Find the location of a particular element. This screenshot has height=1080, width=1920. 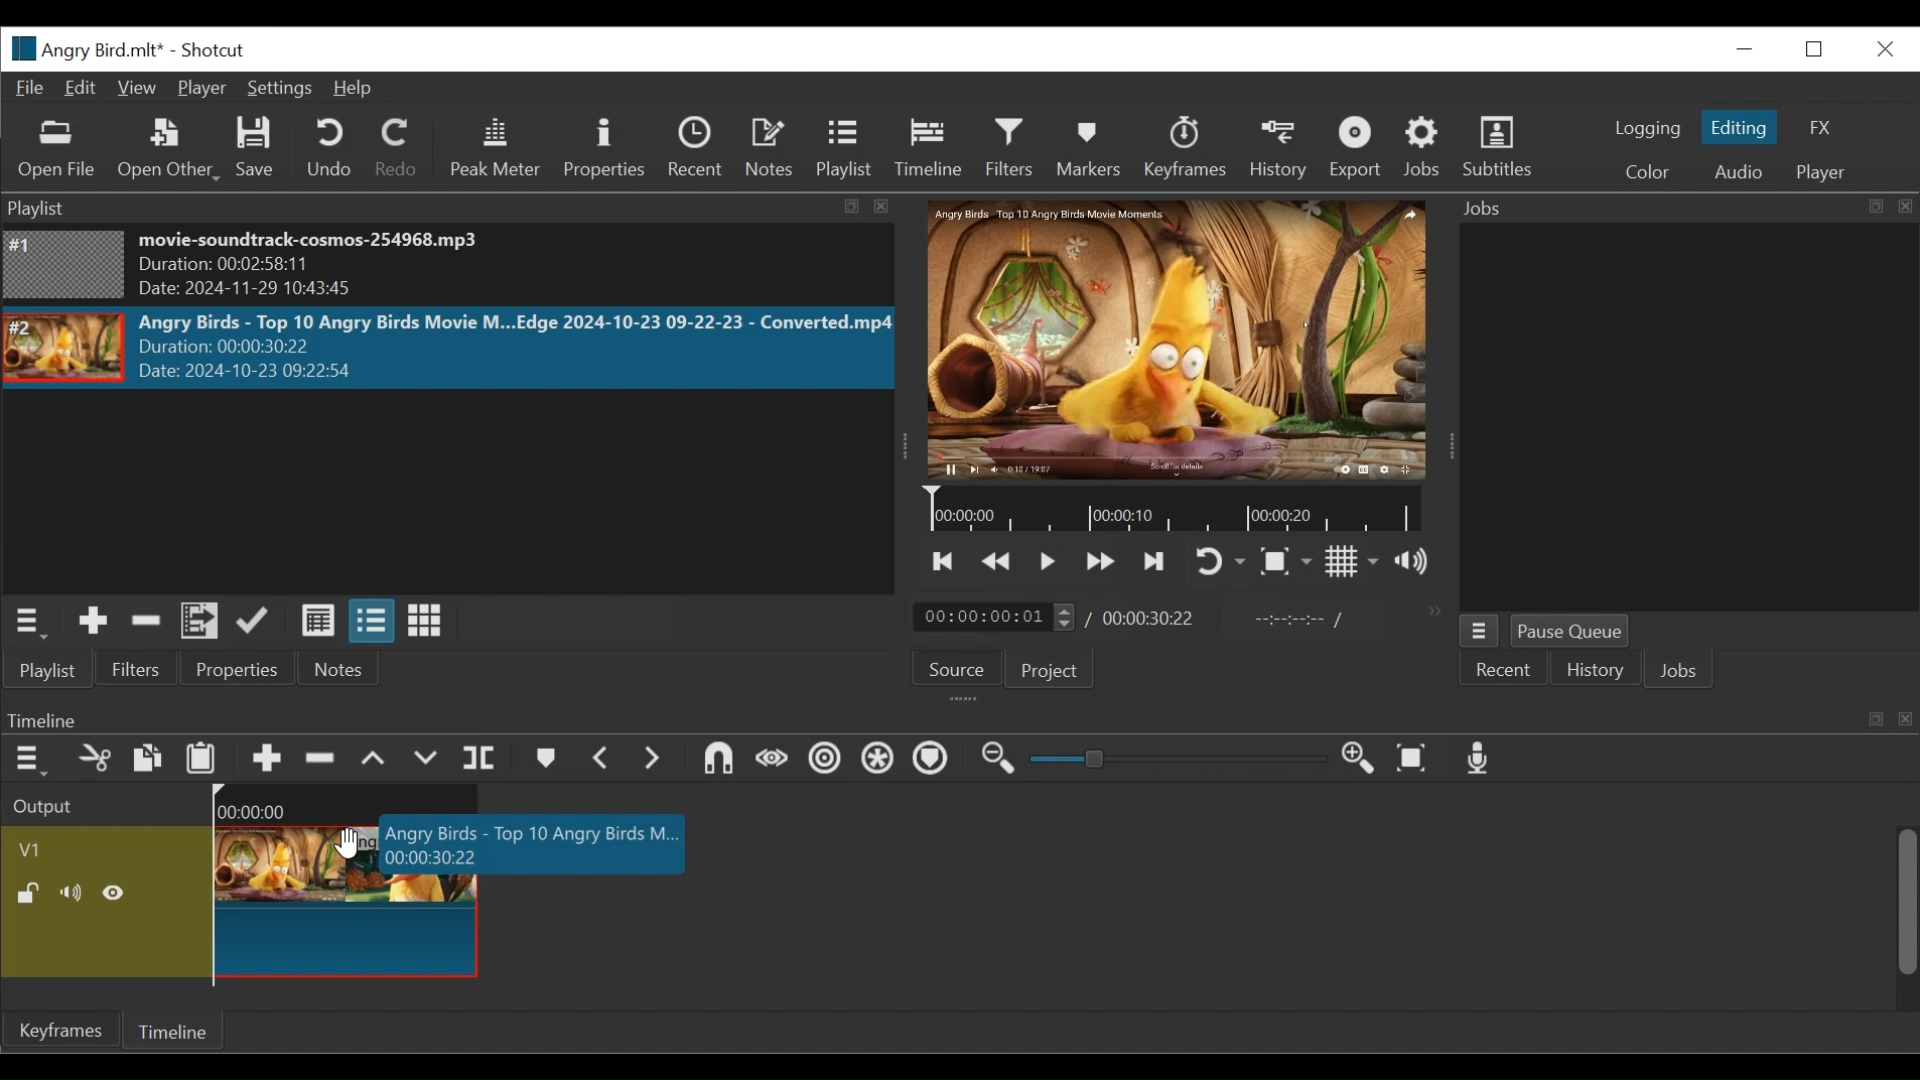

Player is located at coordinates (1823, 174).